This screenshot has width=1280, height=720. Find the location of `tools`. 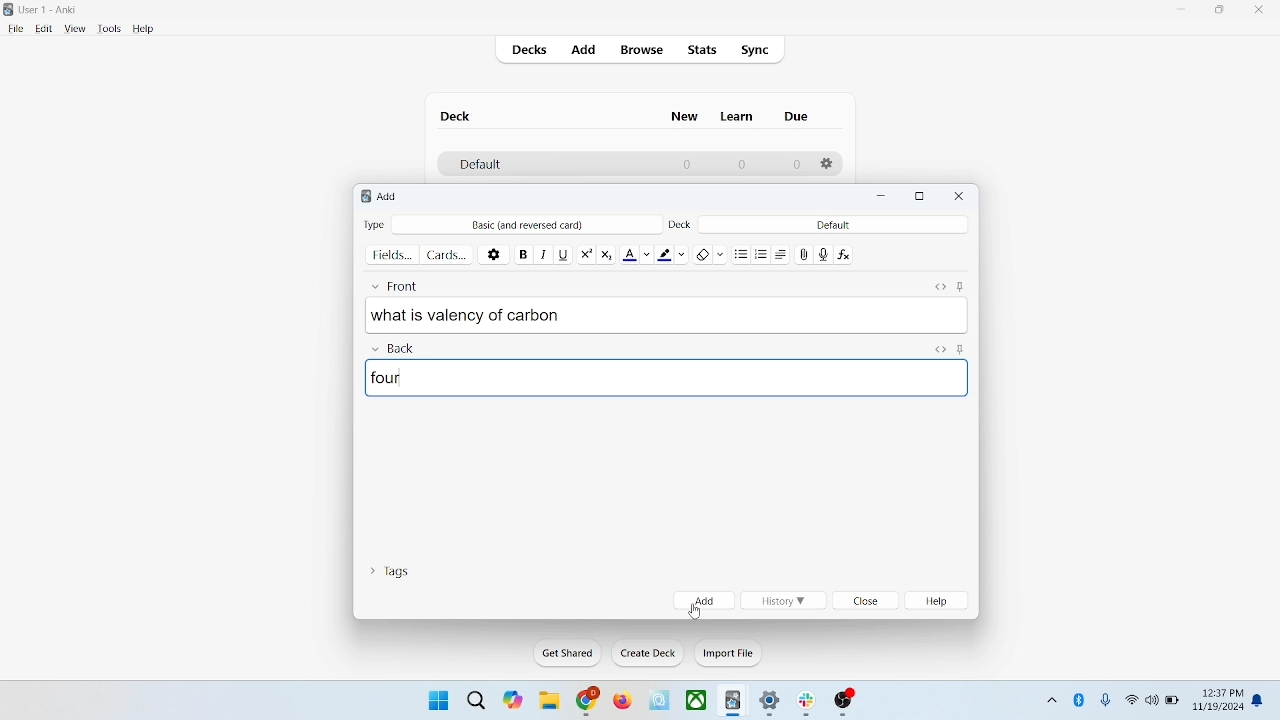

tools is located at coordinates (108, 29).